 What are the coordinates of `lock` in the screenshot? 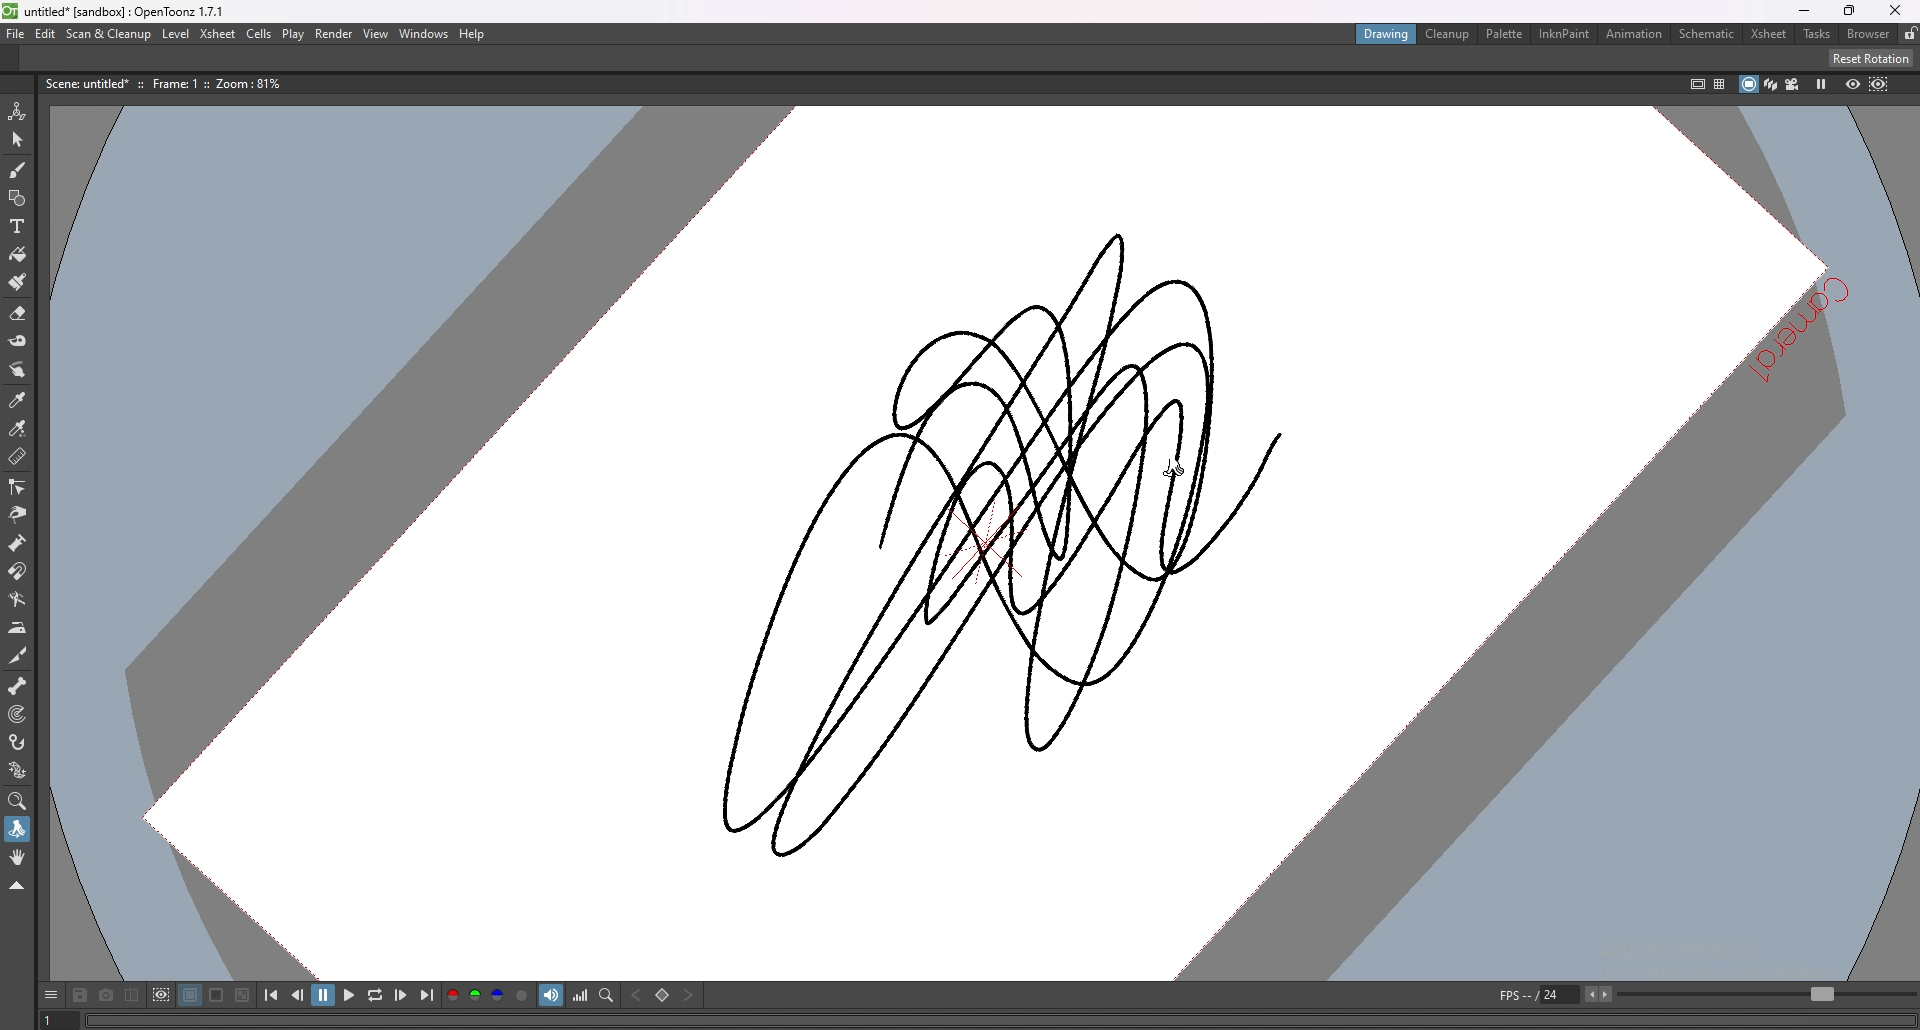 It's located at (1911, 34).